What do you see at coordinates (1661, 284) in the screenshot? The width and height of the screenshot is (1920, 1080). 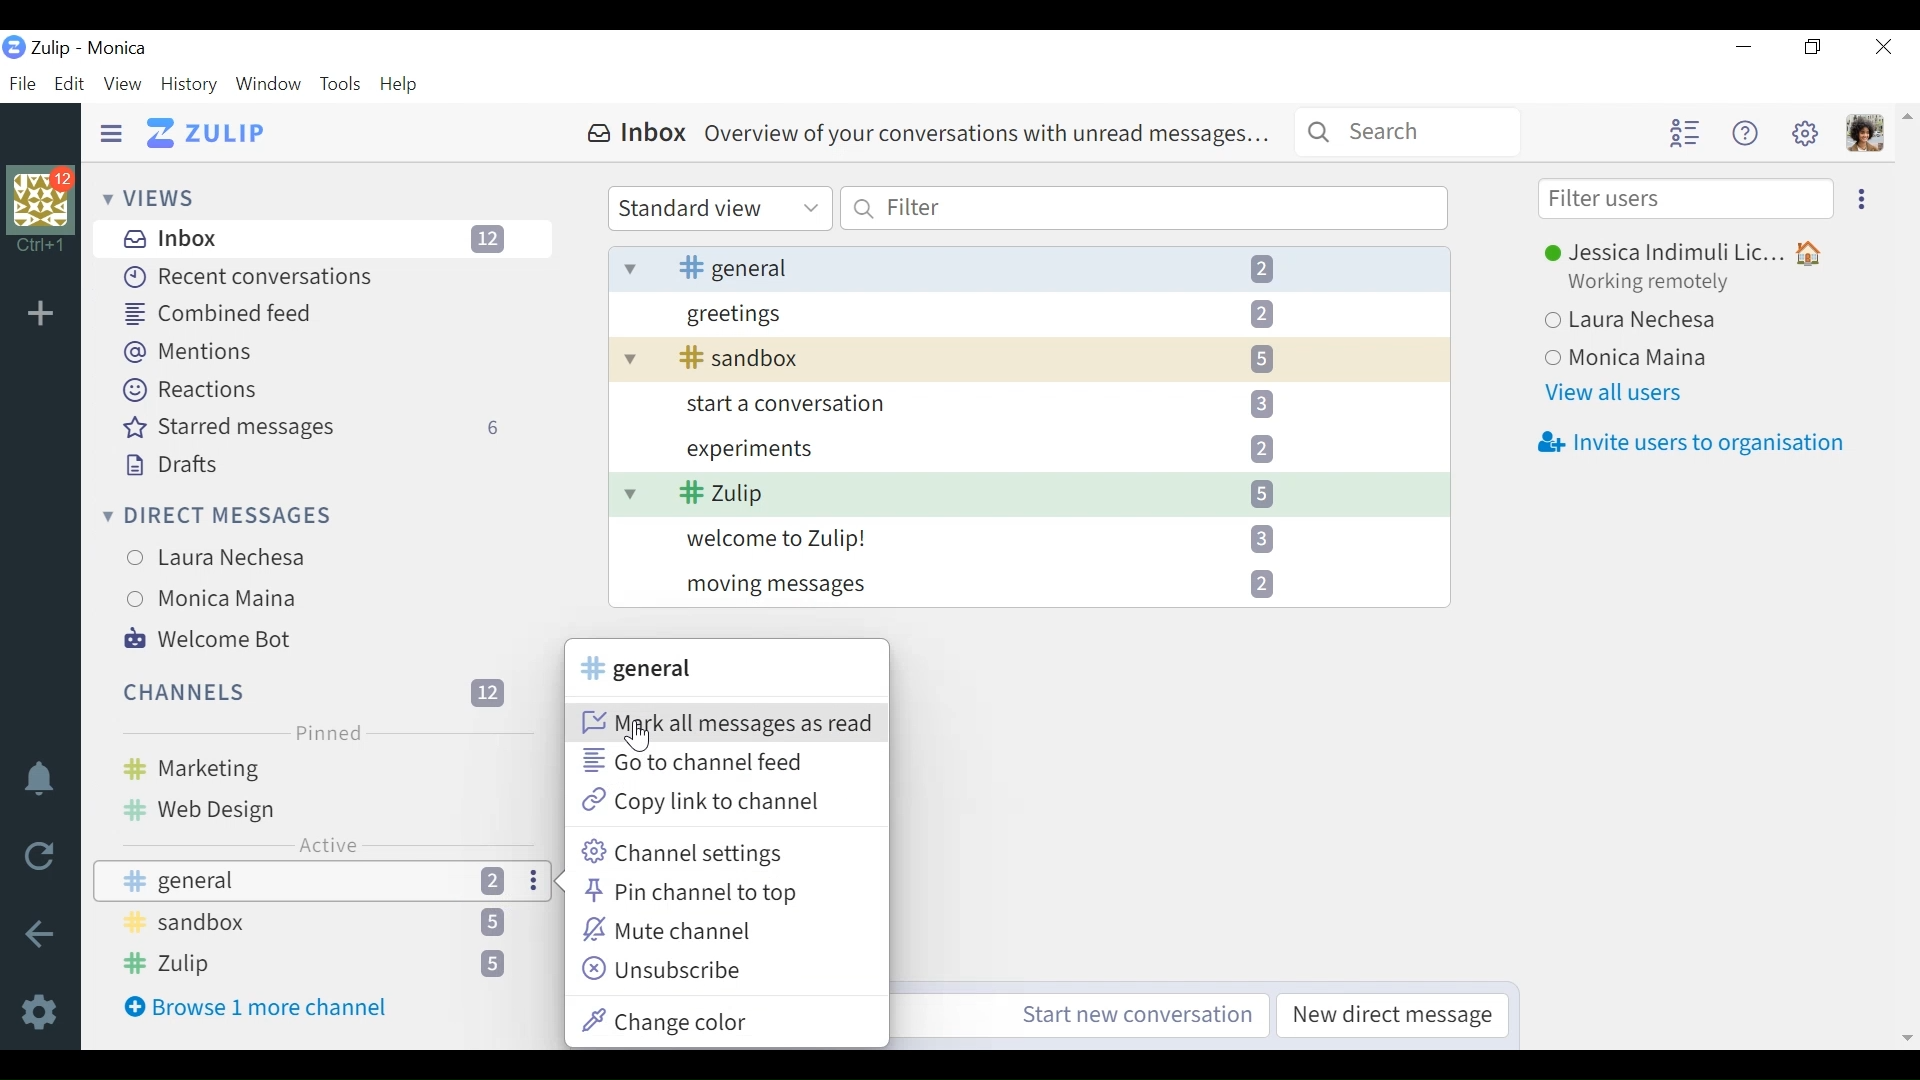 I see `Working remotely` at bounding box center [1661, 284].